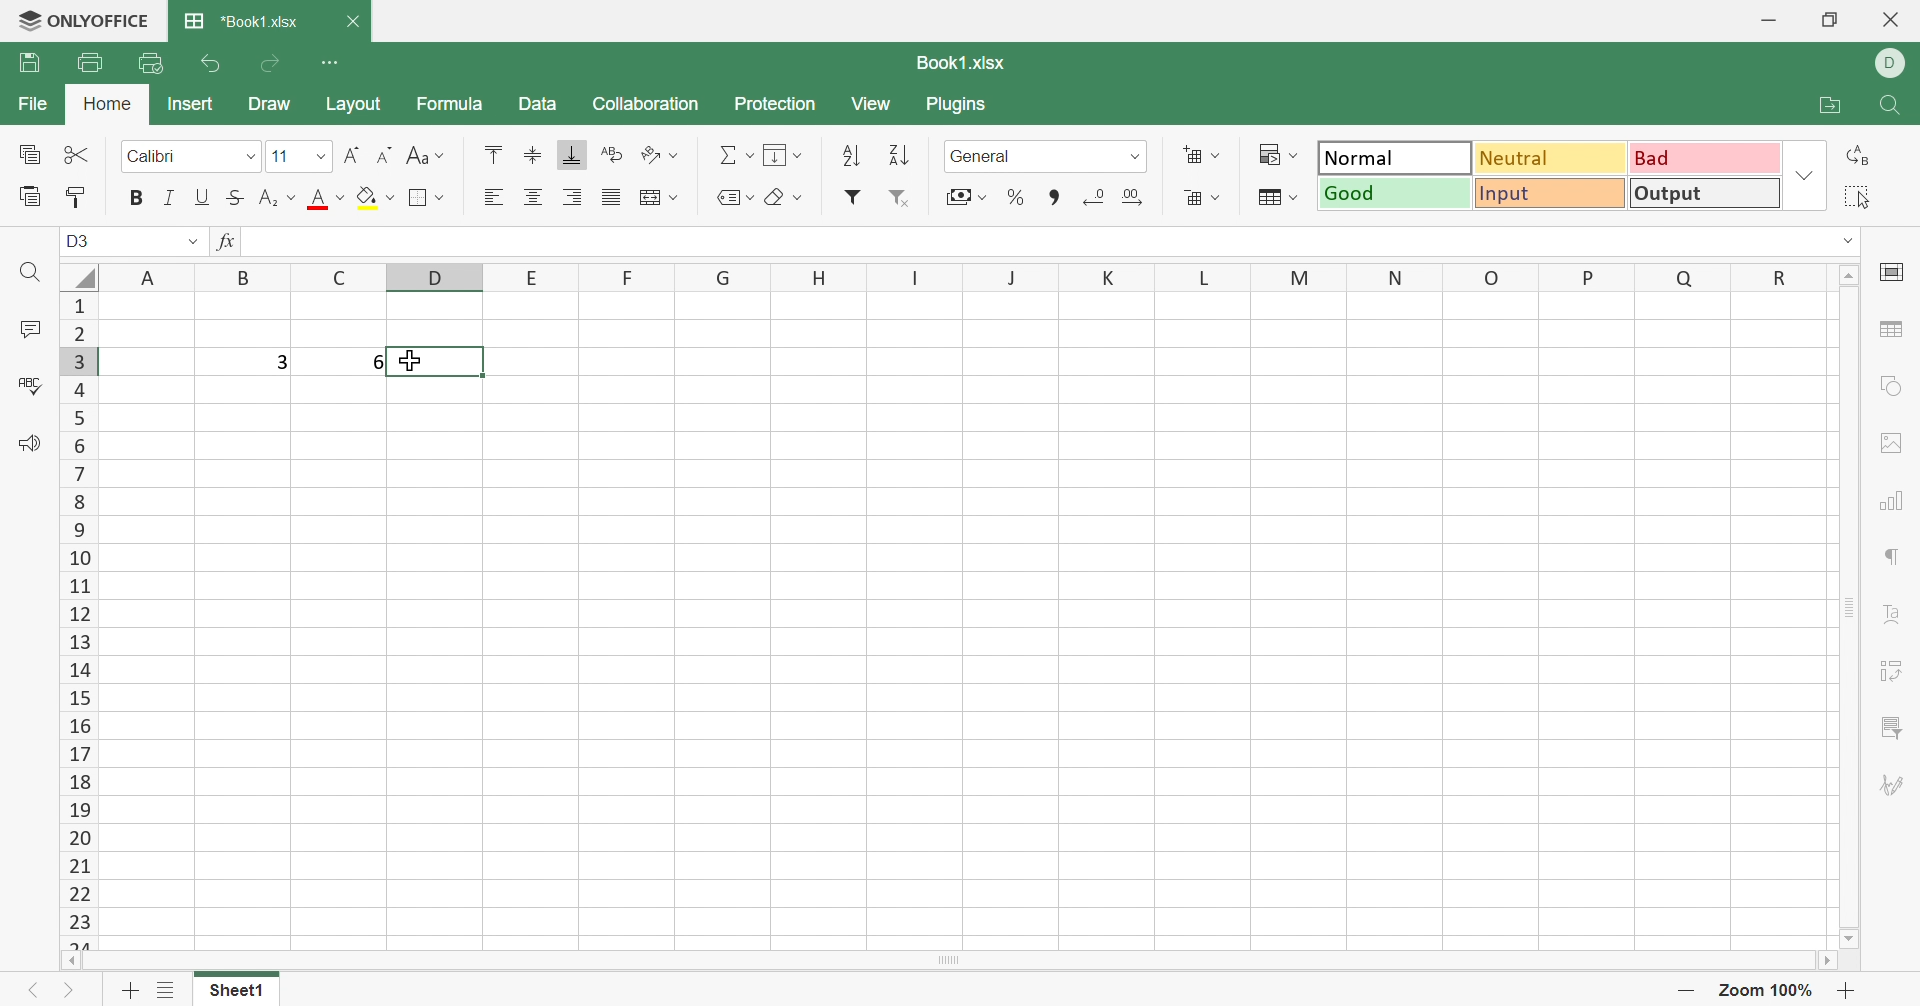 This screenshot has height=1006, width=1920. What do you see at coordinates (352, 157) in the screenshot?
I see `Increment font size` at bounding box center [352, 157].